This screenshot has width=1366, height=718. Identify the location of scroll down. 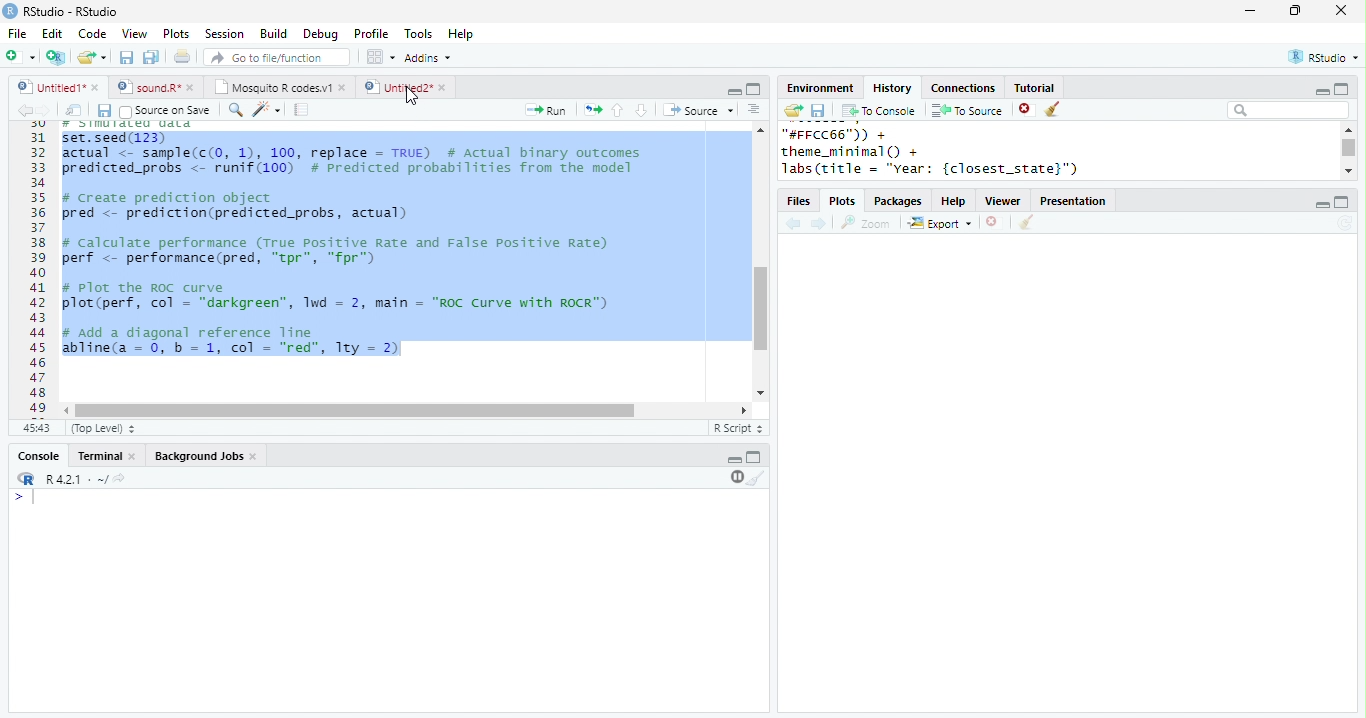
(1348, 170).